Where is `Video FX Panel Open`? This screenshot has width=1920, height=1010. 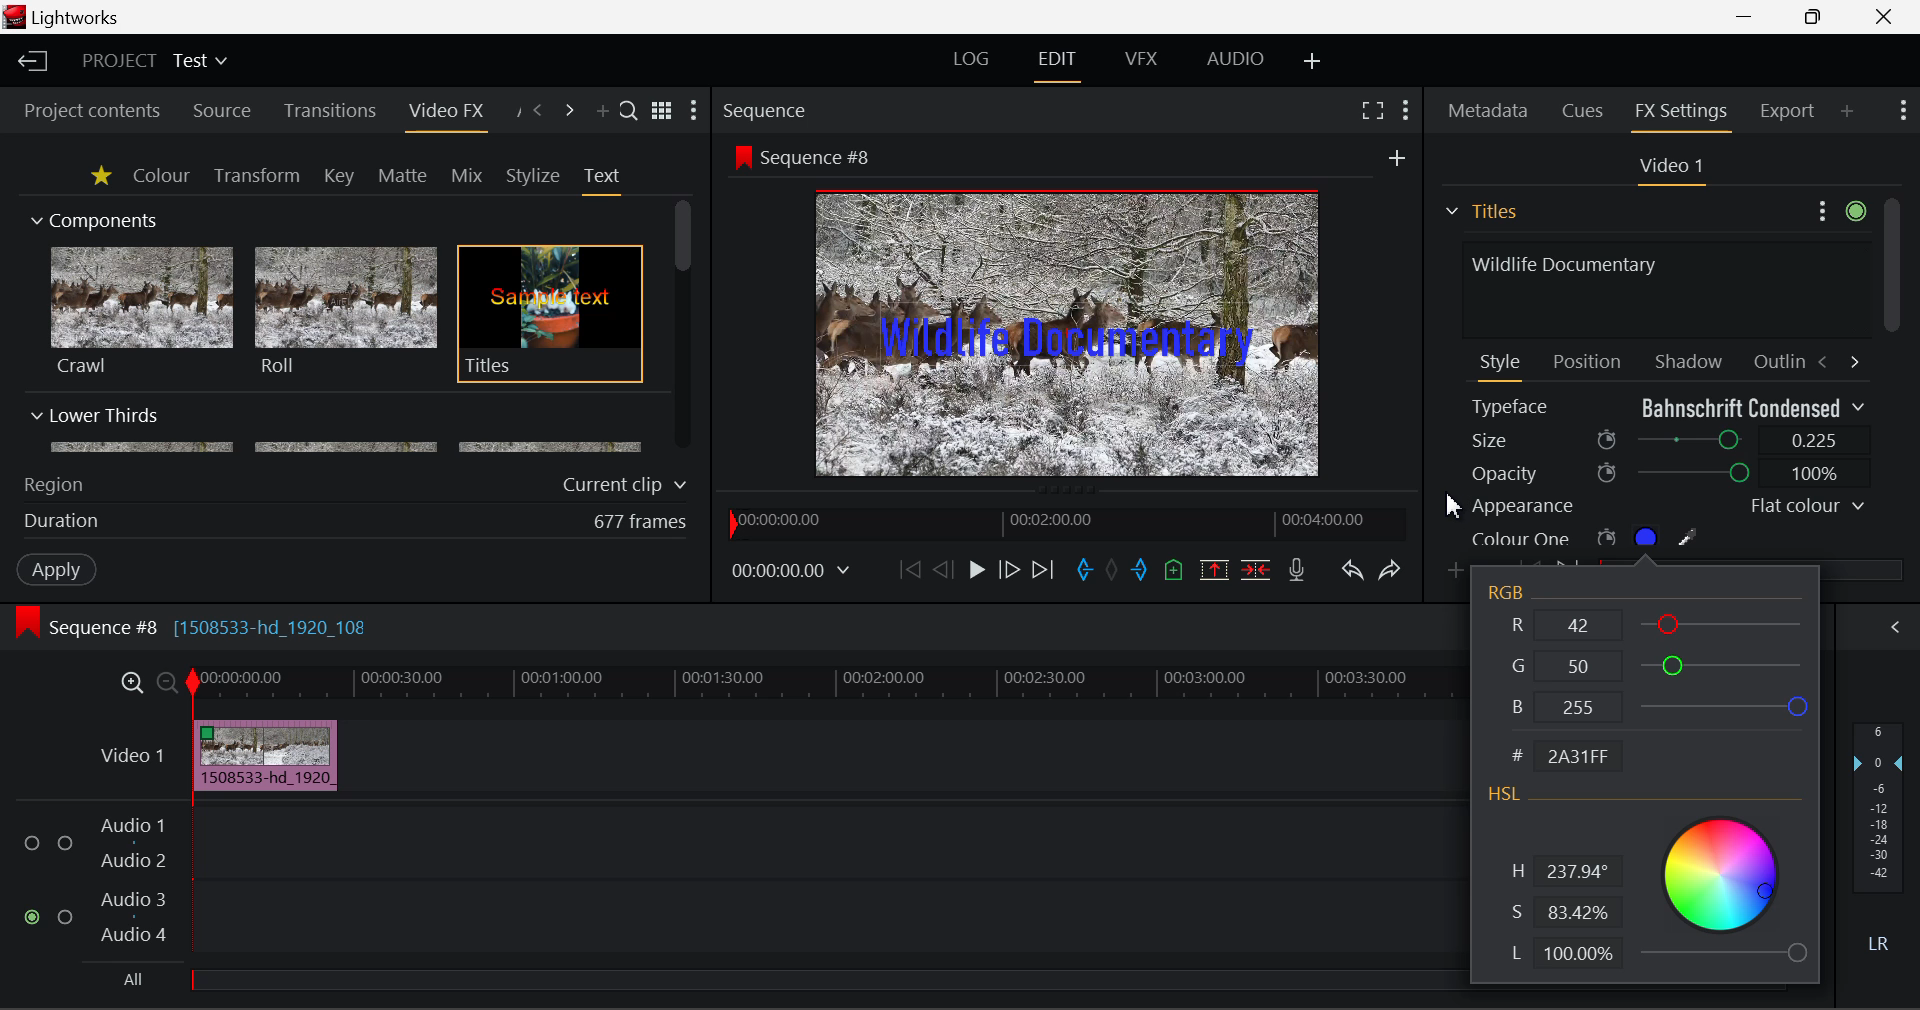
Video FX Panel Open is located at coordinates (445, 113).